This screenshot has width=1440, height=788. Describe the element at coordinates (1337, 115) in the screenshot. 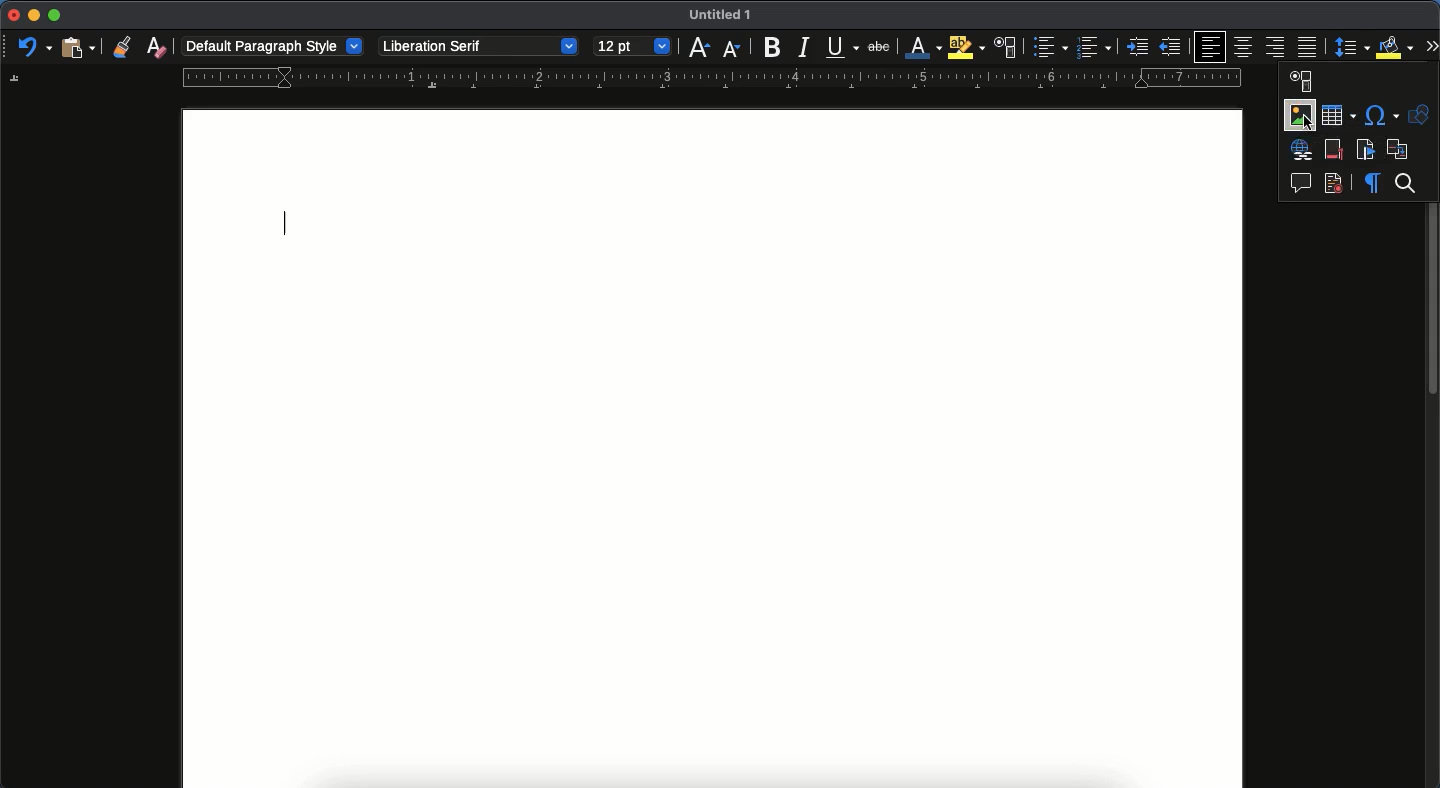

I see `table` at that location.